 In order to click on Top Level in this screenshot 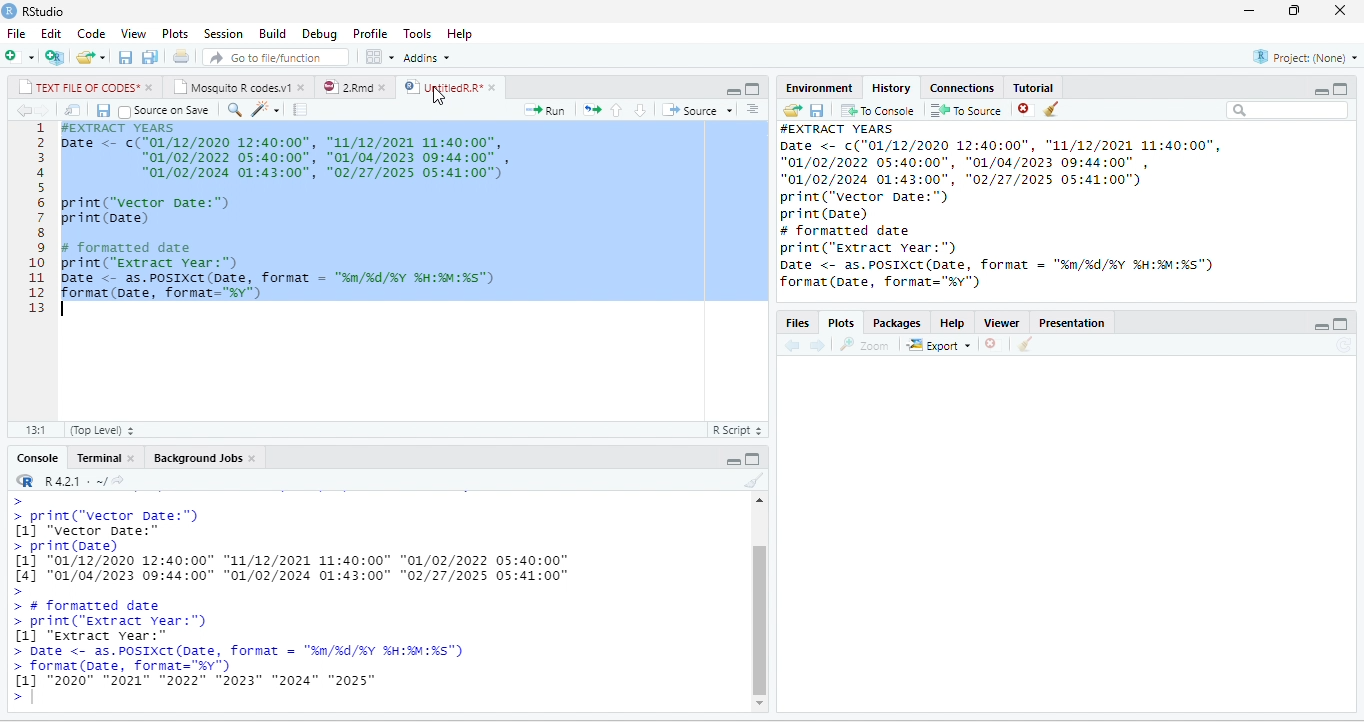, I will do `click(102, 429)`.